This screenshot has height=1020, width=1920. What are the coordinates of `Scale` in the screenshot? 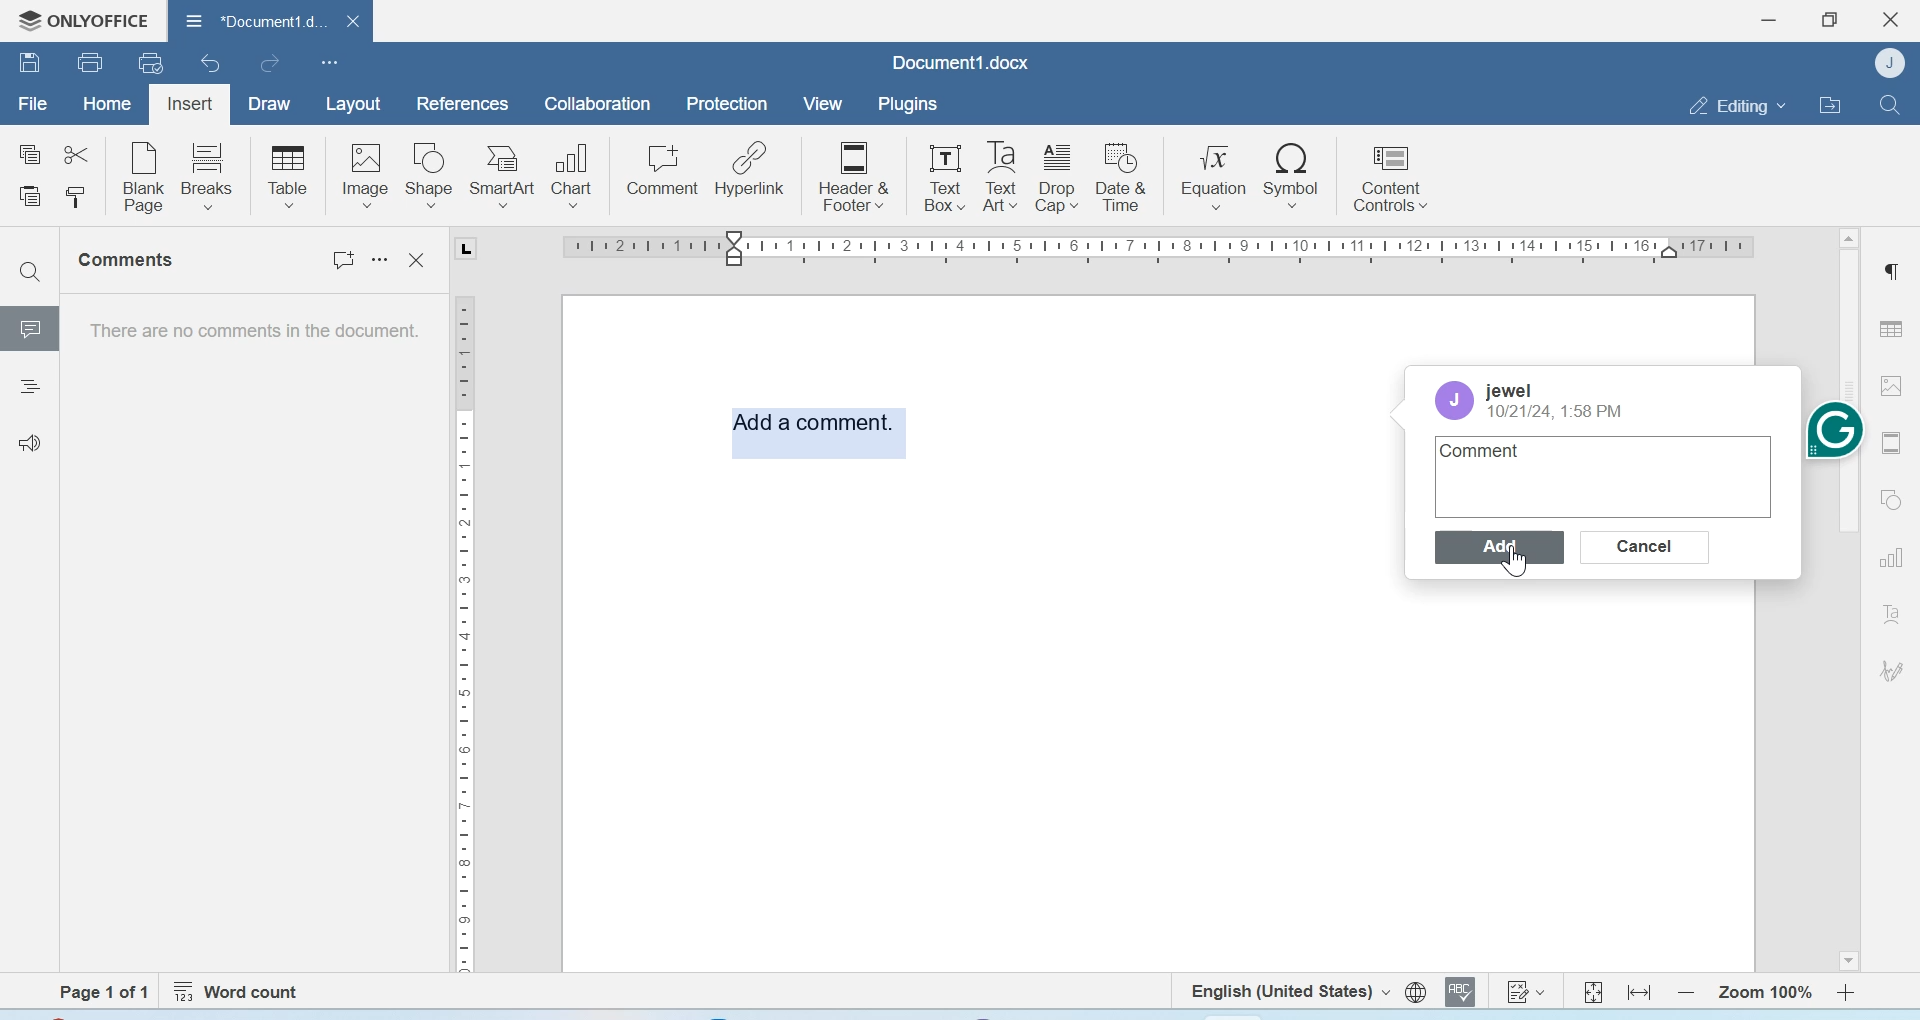 It's located at (1152, 252).